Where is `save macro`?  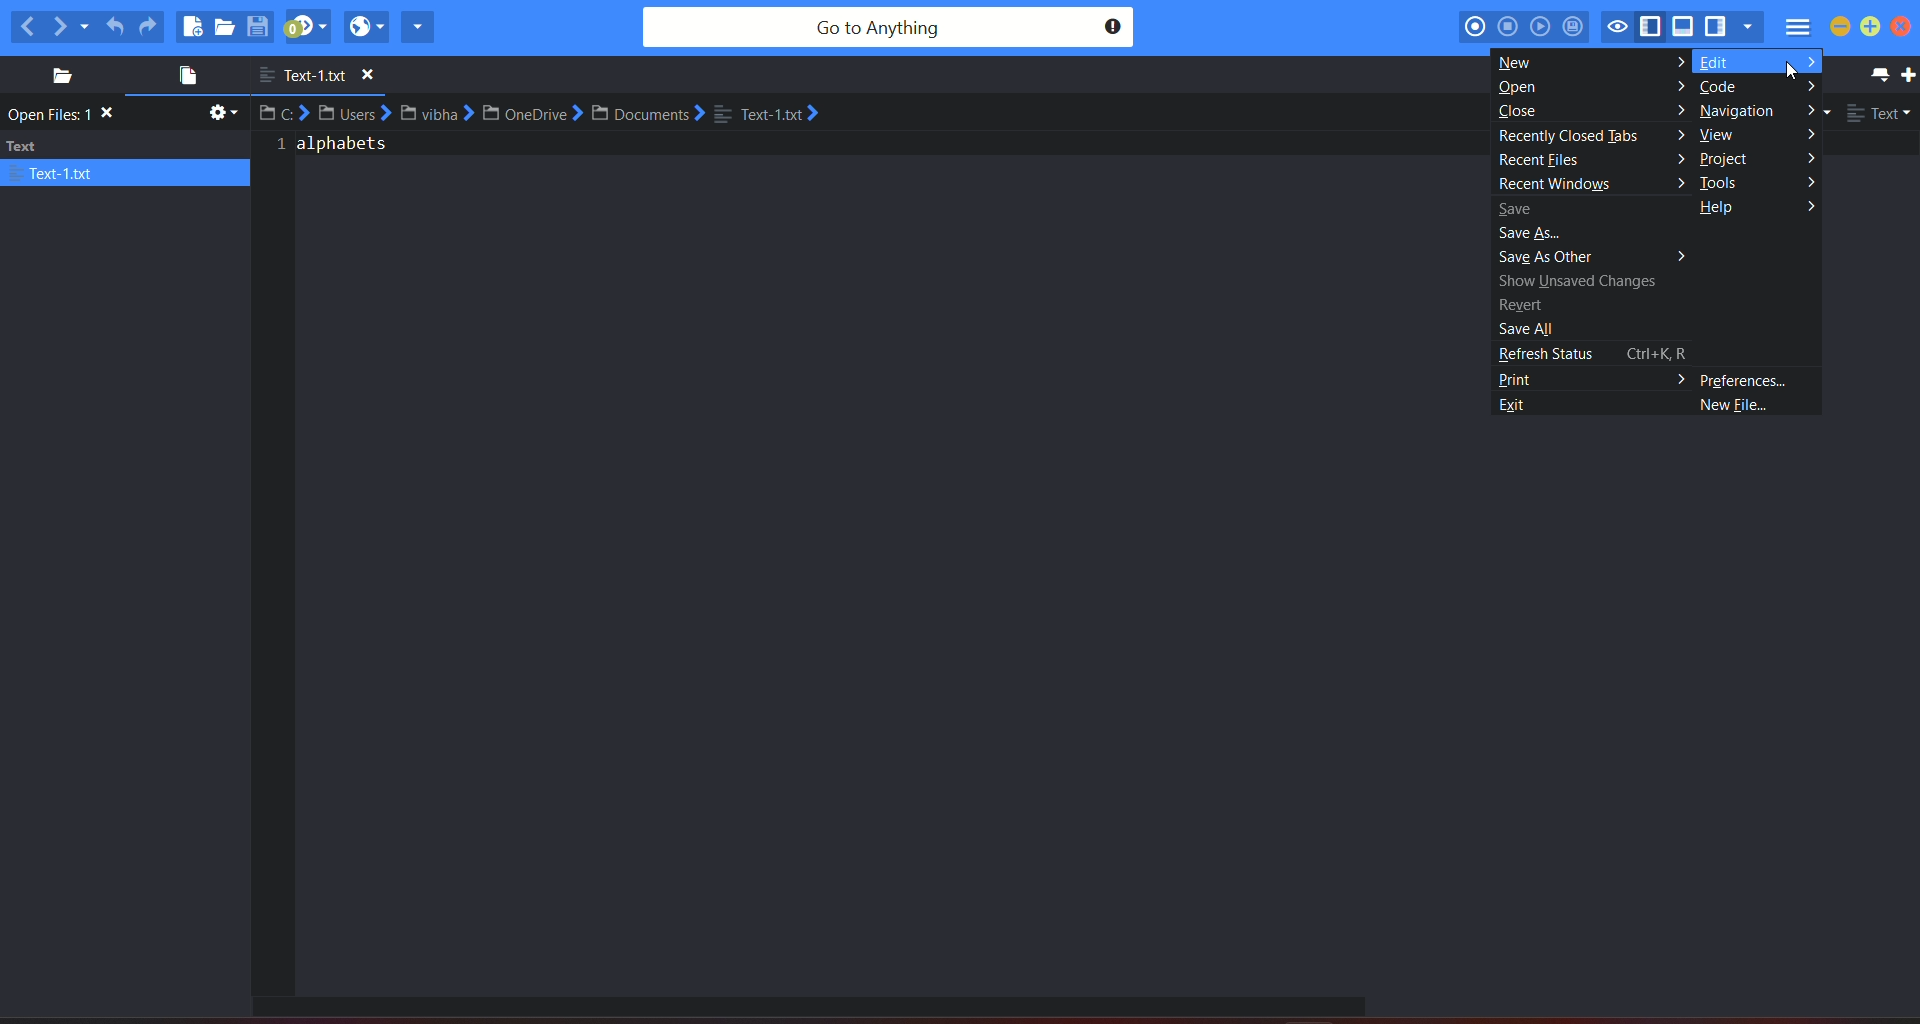
save macro is located at coordinates (1576, 29).